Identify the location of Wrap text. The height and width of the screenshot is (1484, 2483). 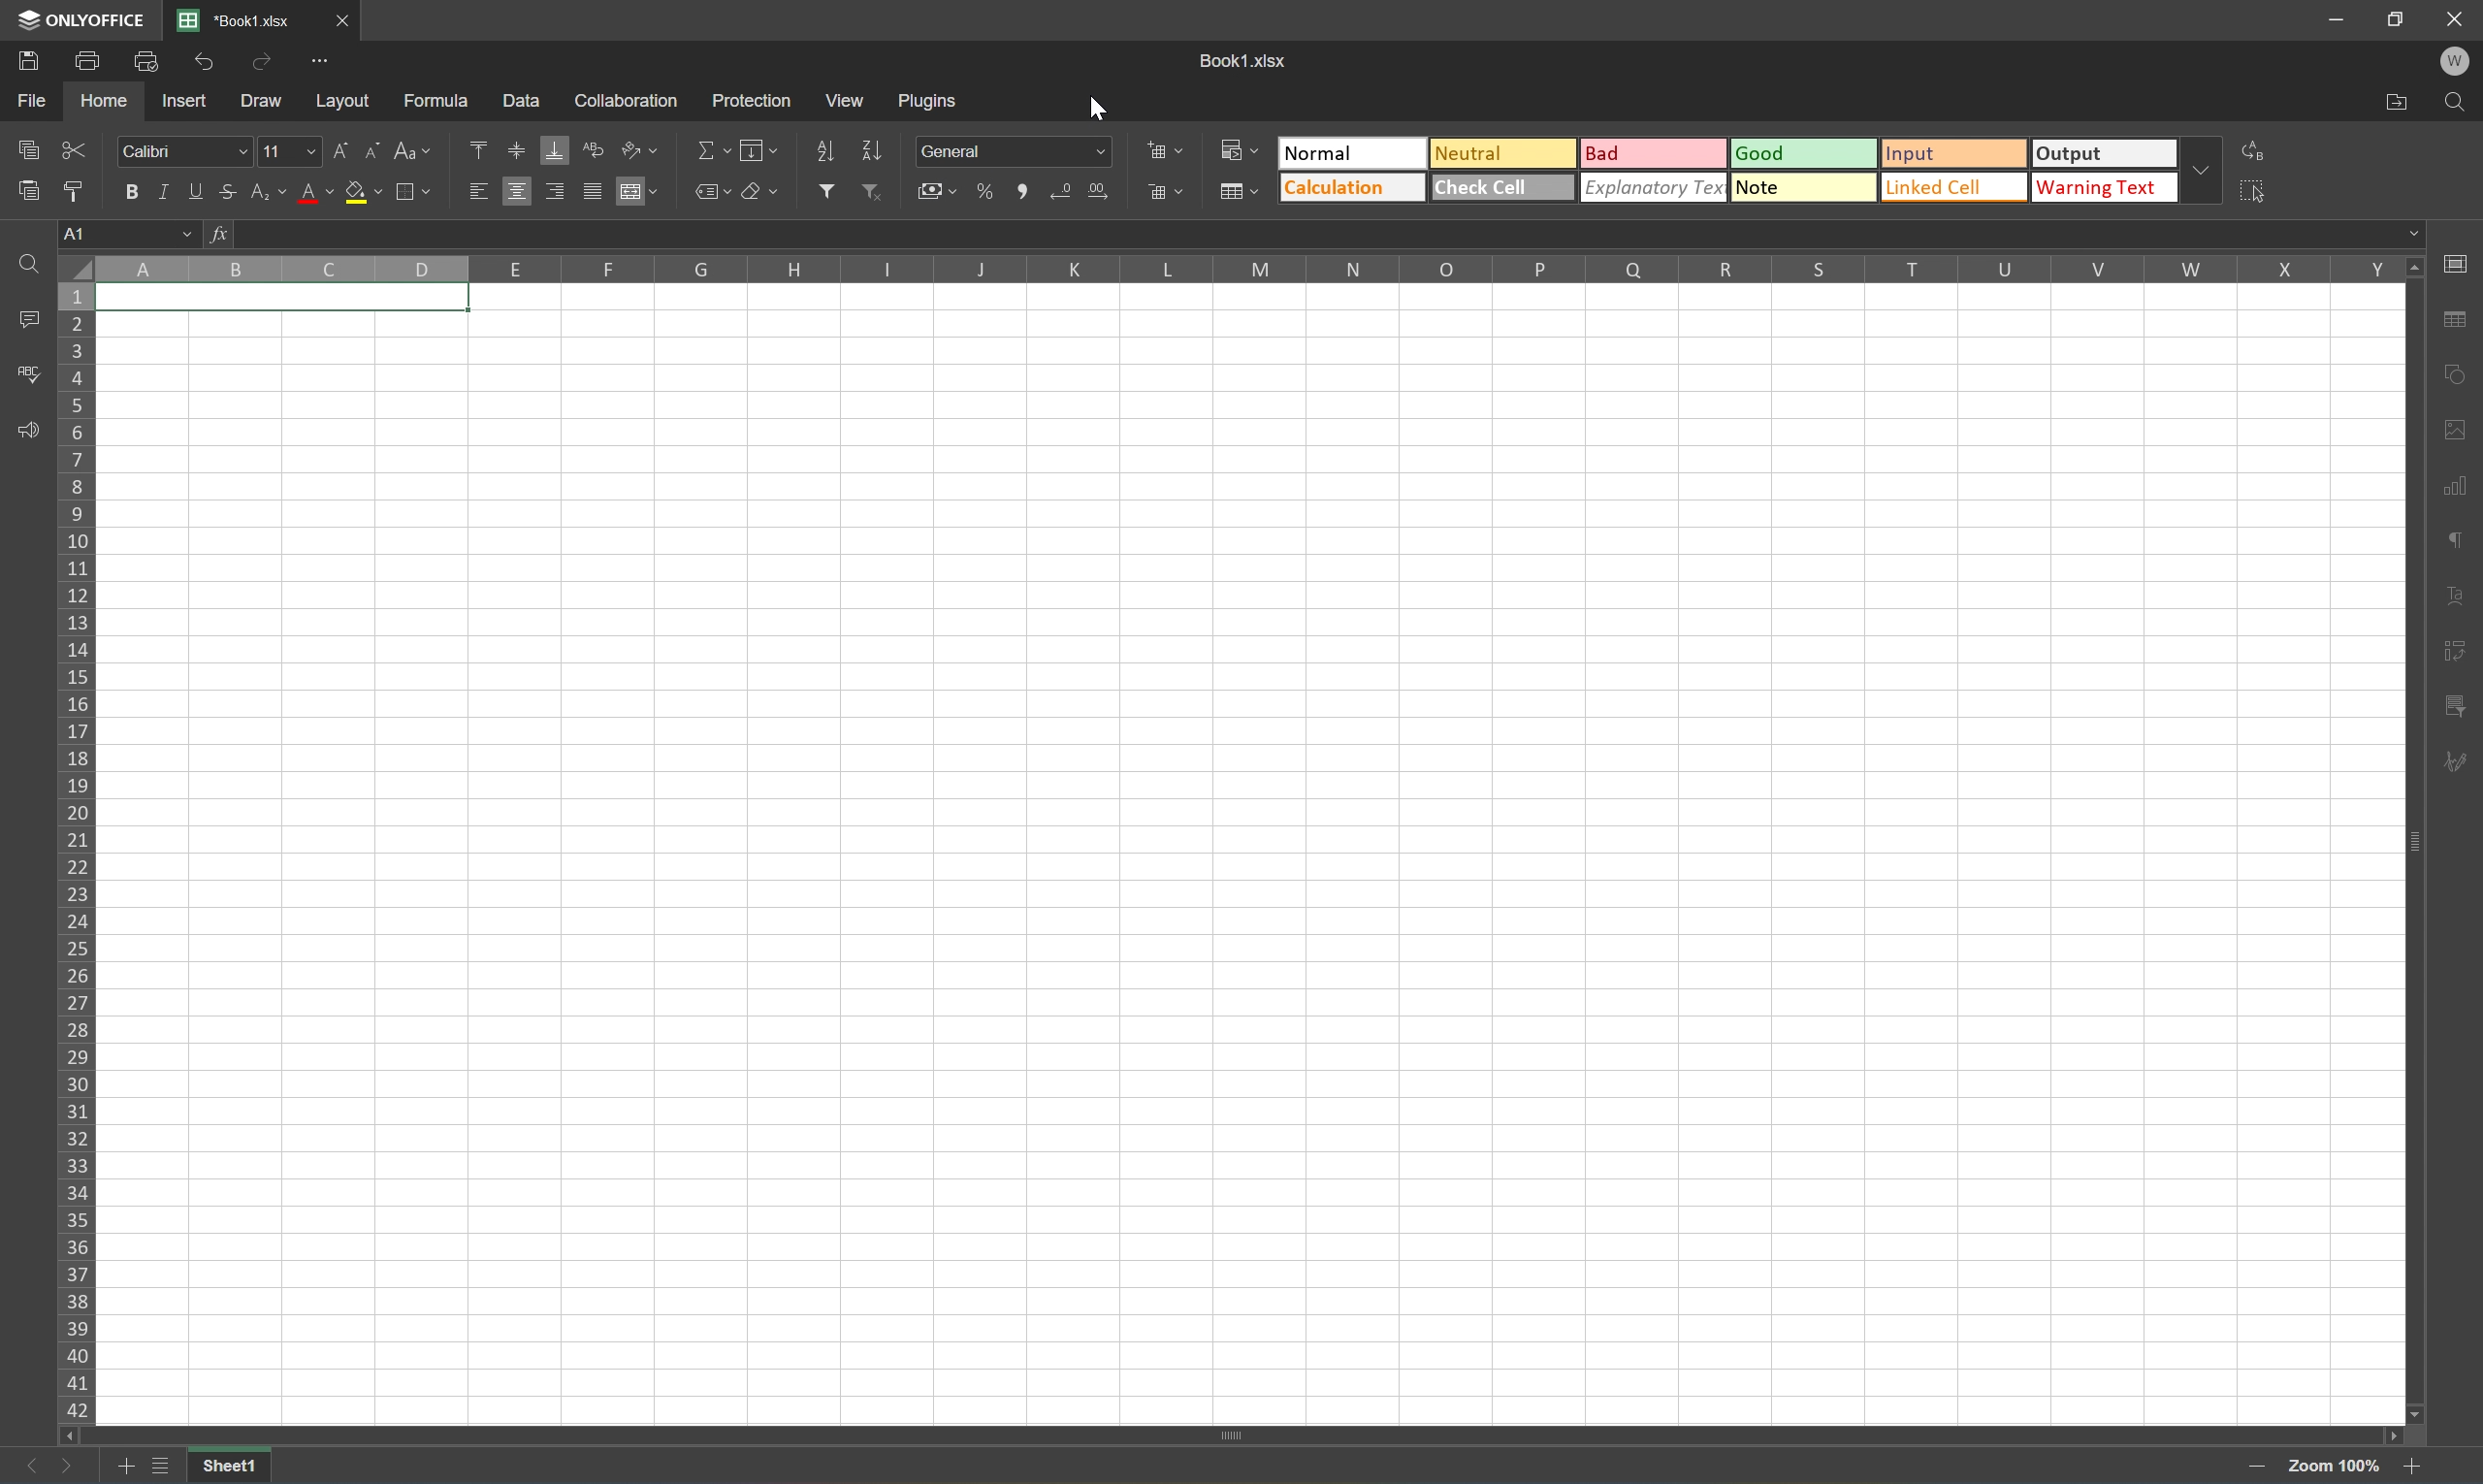
(592, 151).